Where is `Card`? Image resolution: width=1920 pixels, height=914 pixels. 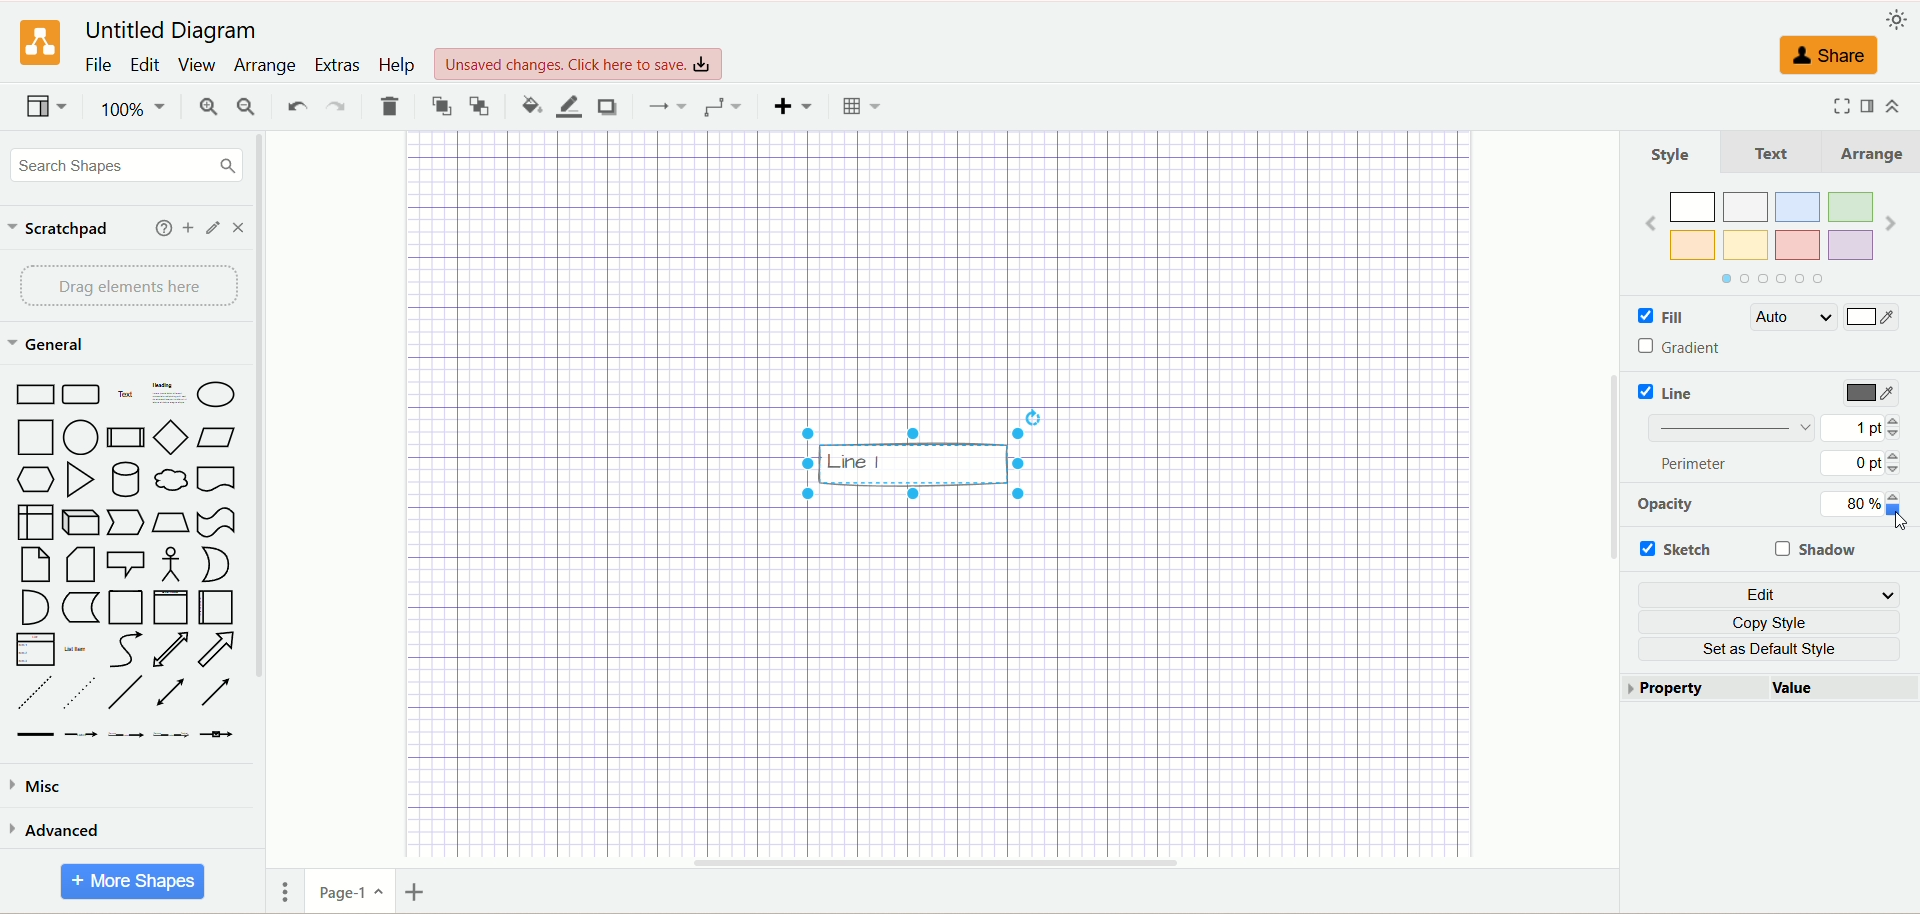
Card is located at coordinates (80, 565).